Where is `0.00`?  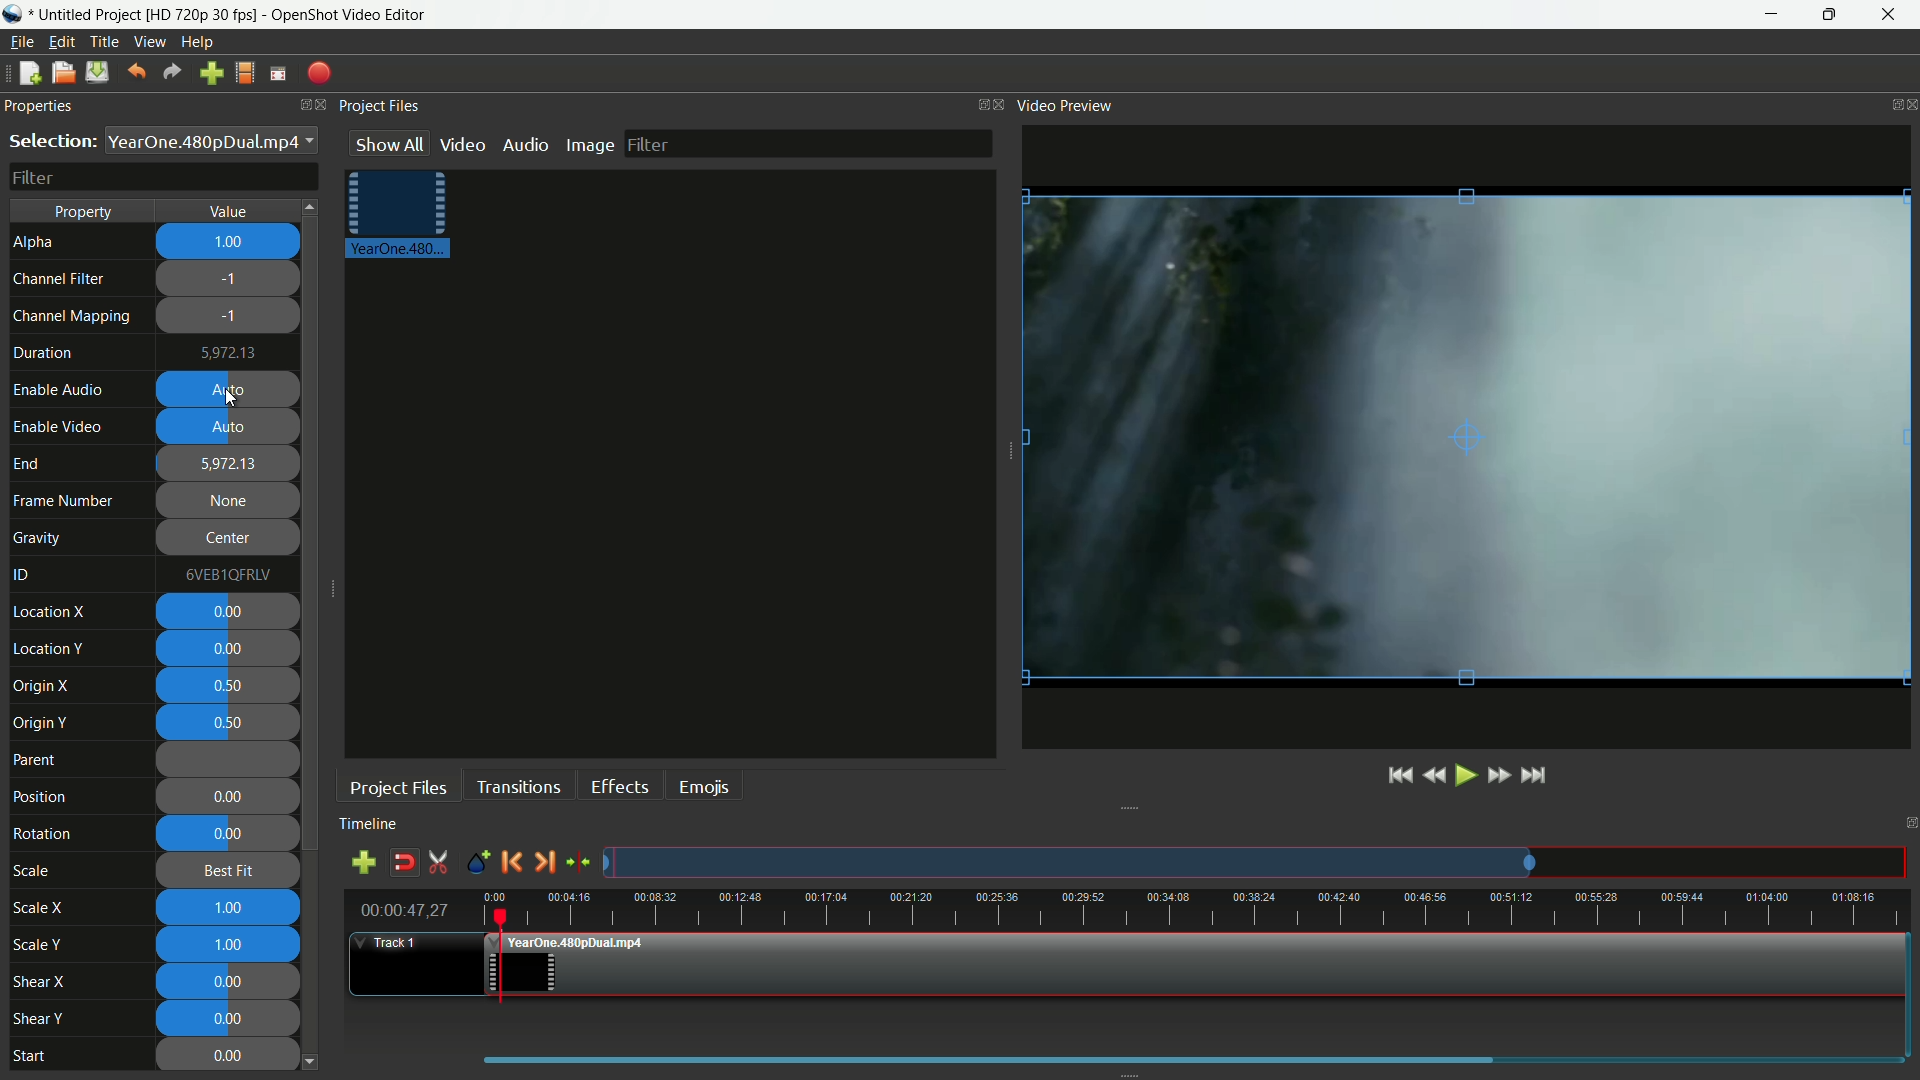 0.00 is located at coordinates (233, 1015).